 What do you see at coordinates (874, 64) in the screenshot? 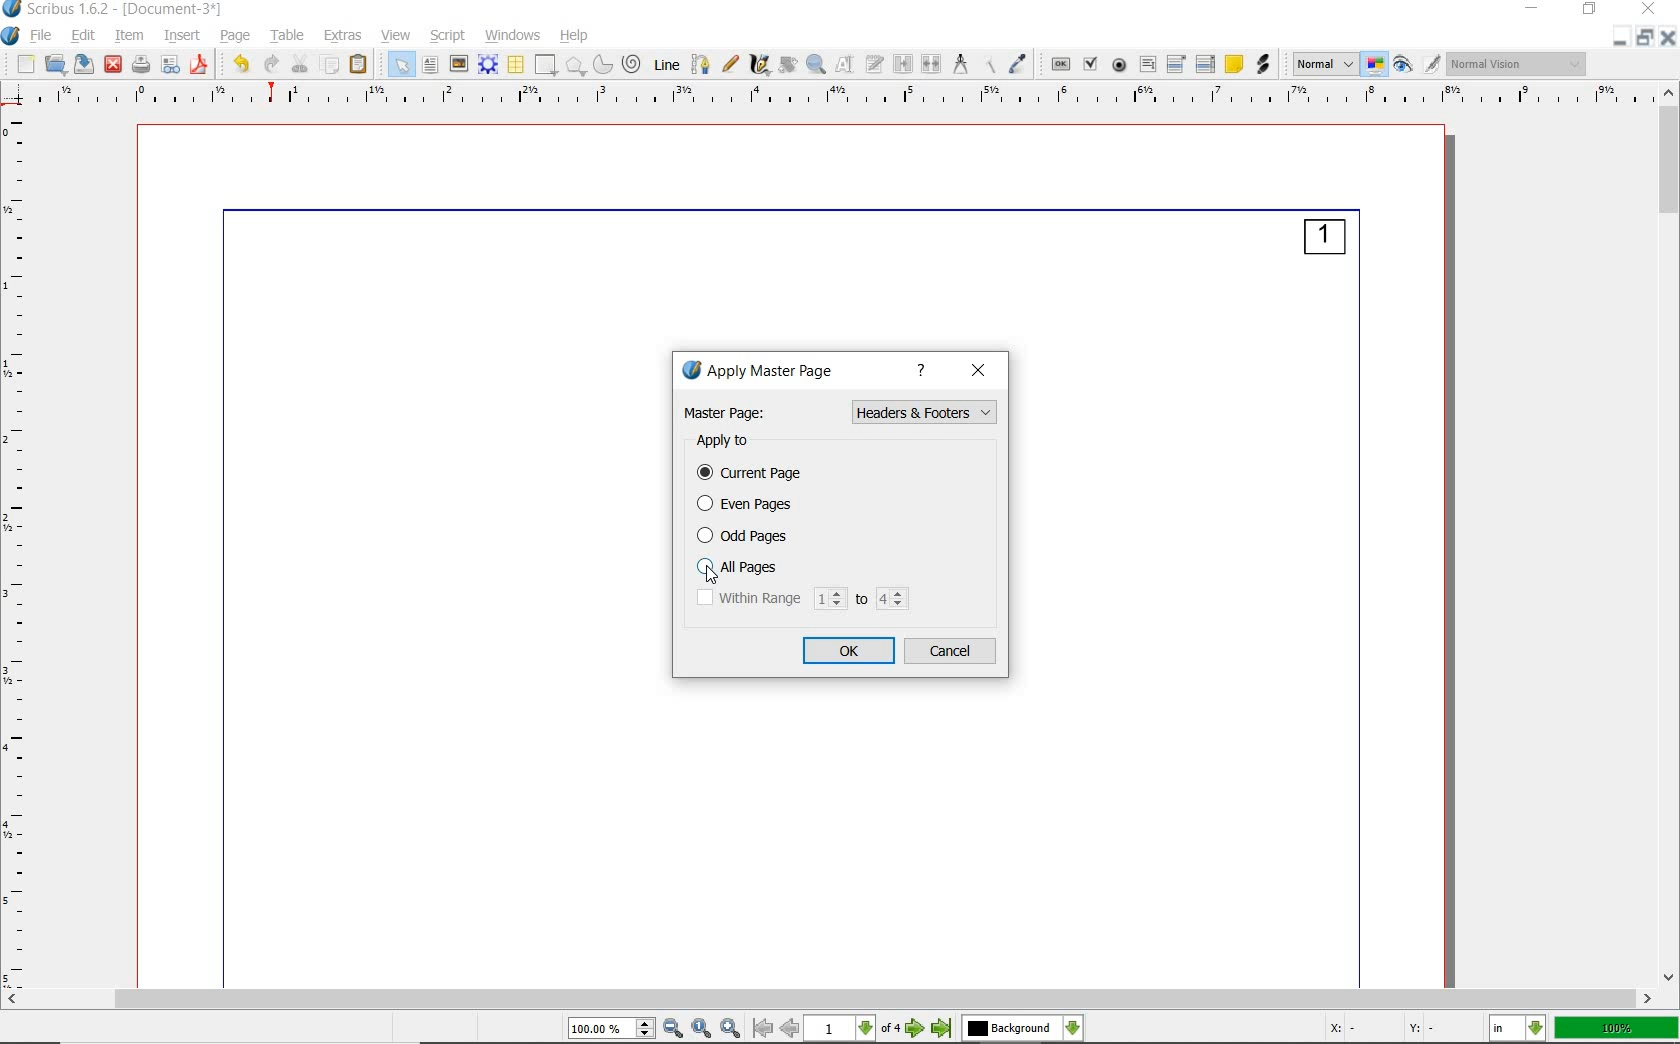
I see `edit text with story editor` at bounding box center [874, 64].